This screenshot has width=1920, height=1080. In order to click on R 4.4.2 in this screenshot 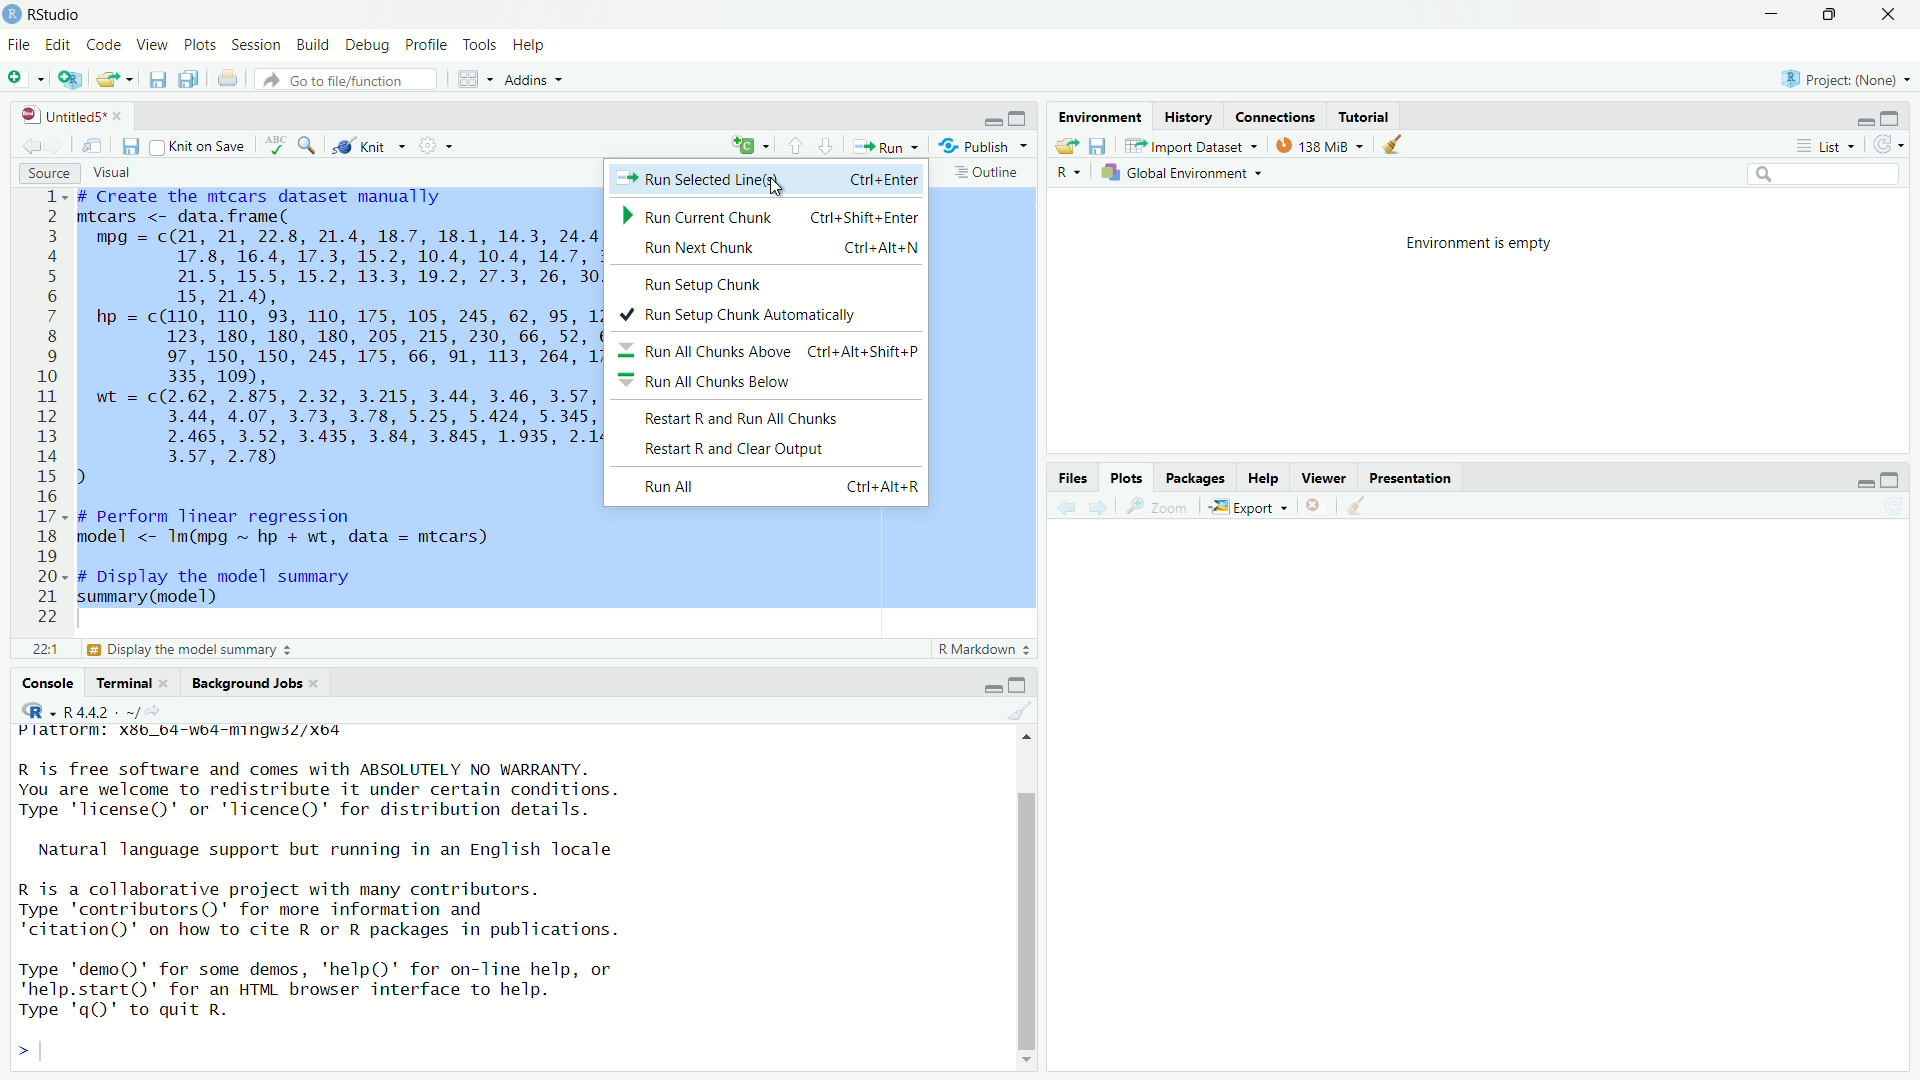, I will do `click(76, 710)`.